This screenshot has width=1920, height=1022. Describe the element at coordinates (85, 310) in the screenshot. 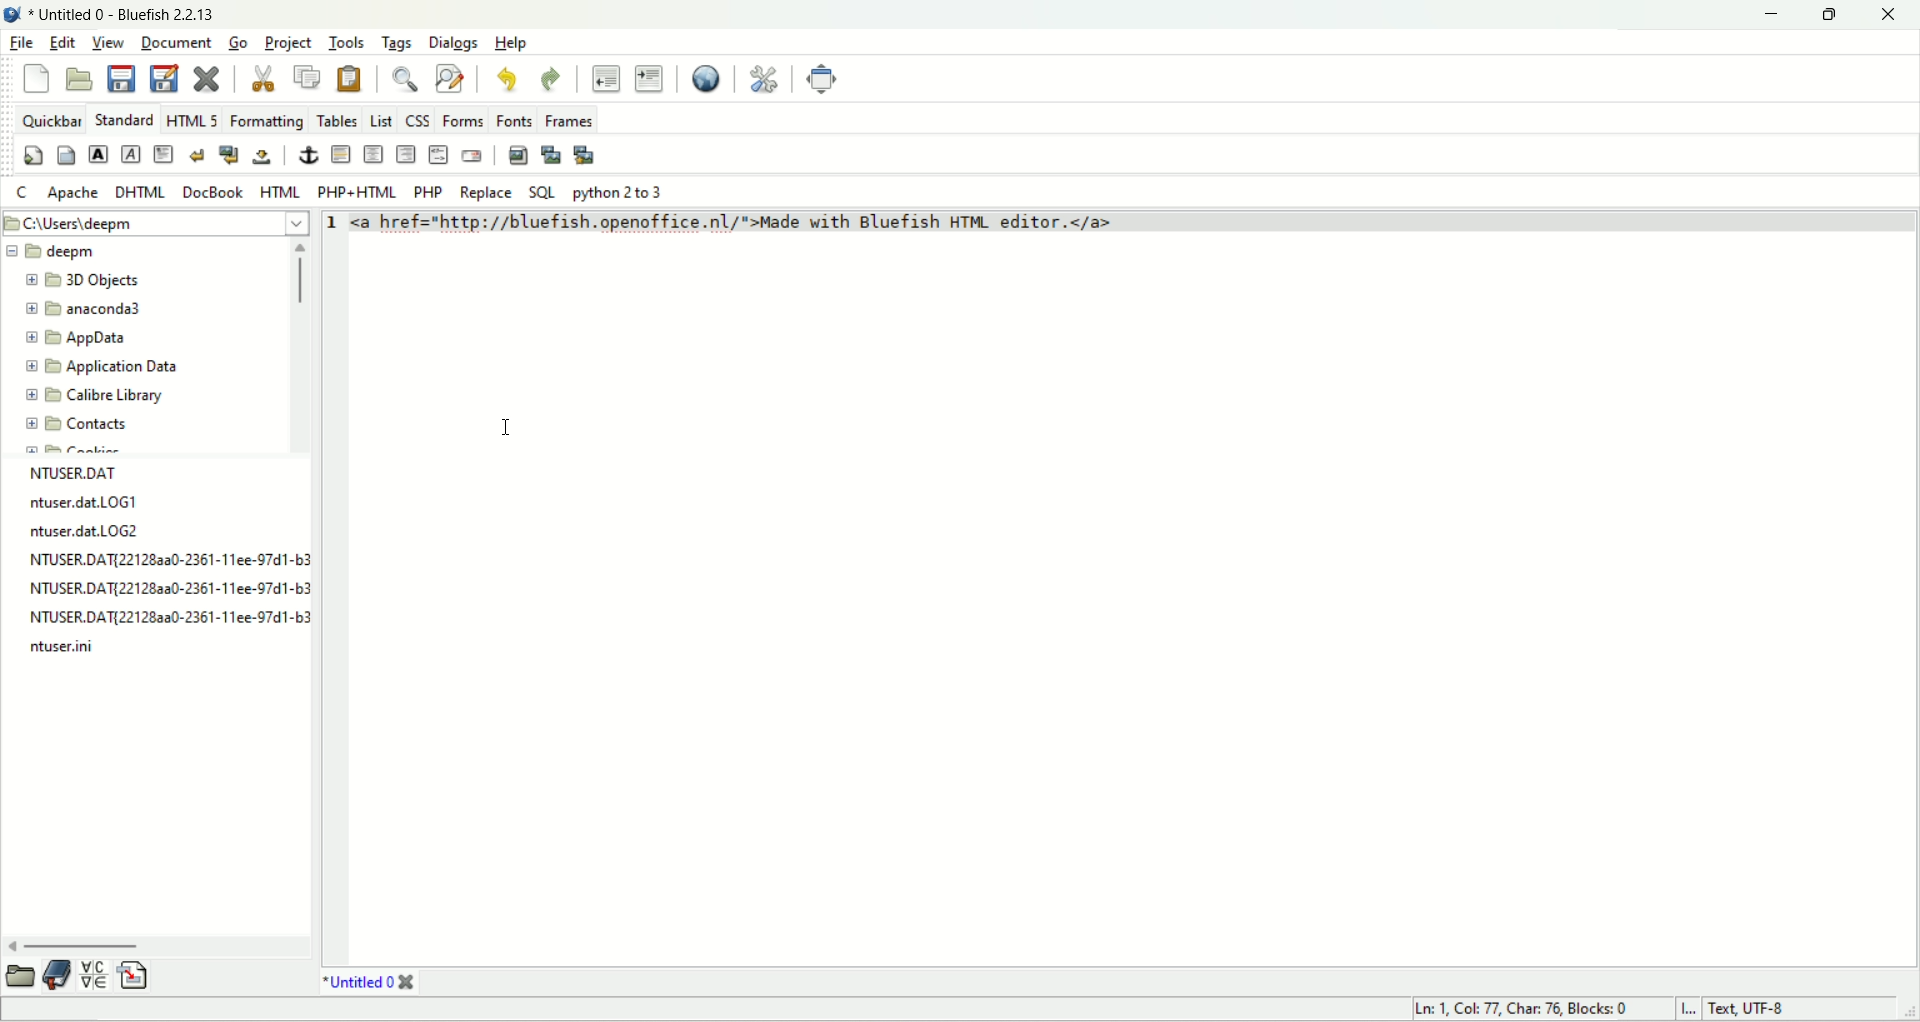

I see `anaconda` at that location.